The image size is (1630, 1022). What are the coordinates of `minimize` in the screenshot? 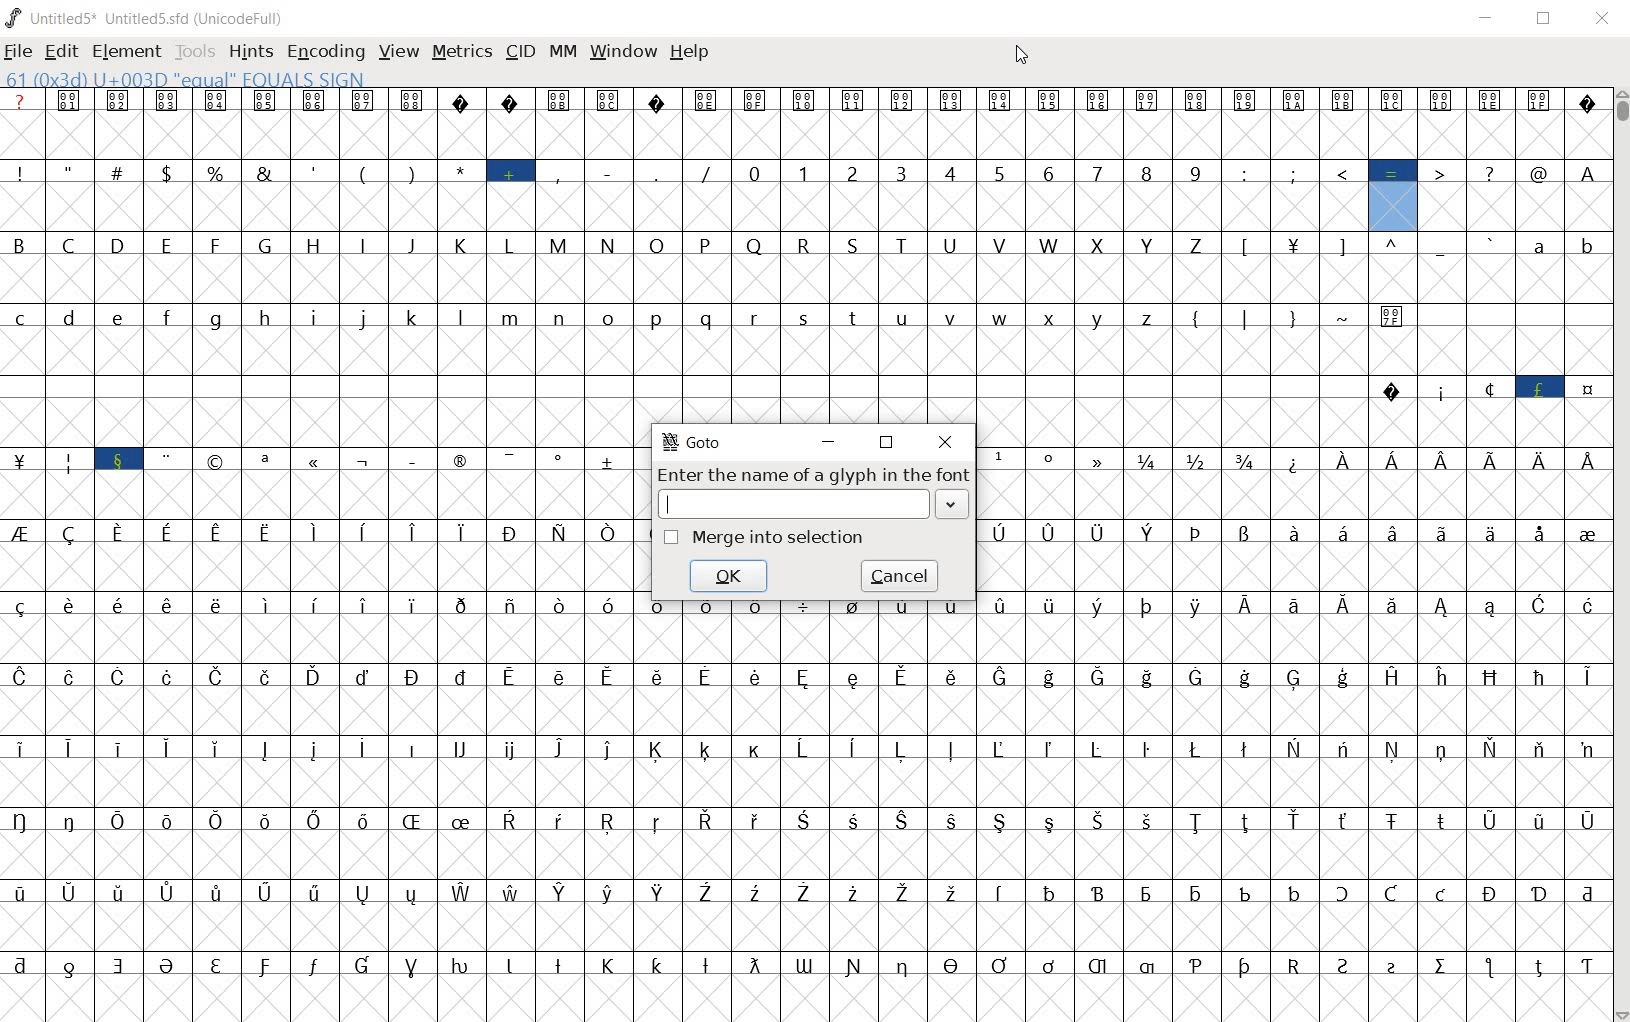 It's located at (1490, 19).